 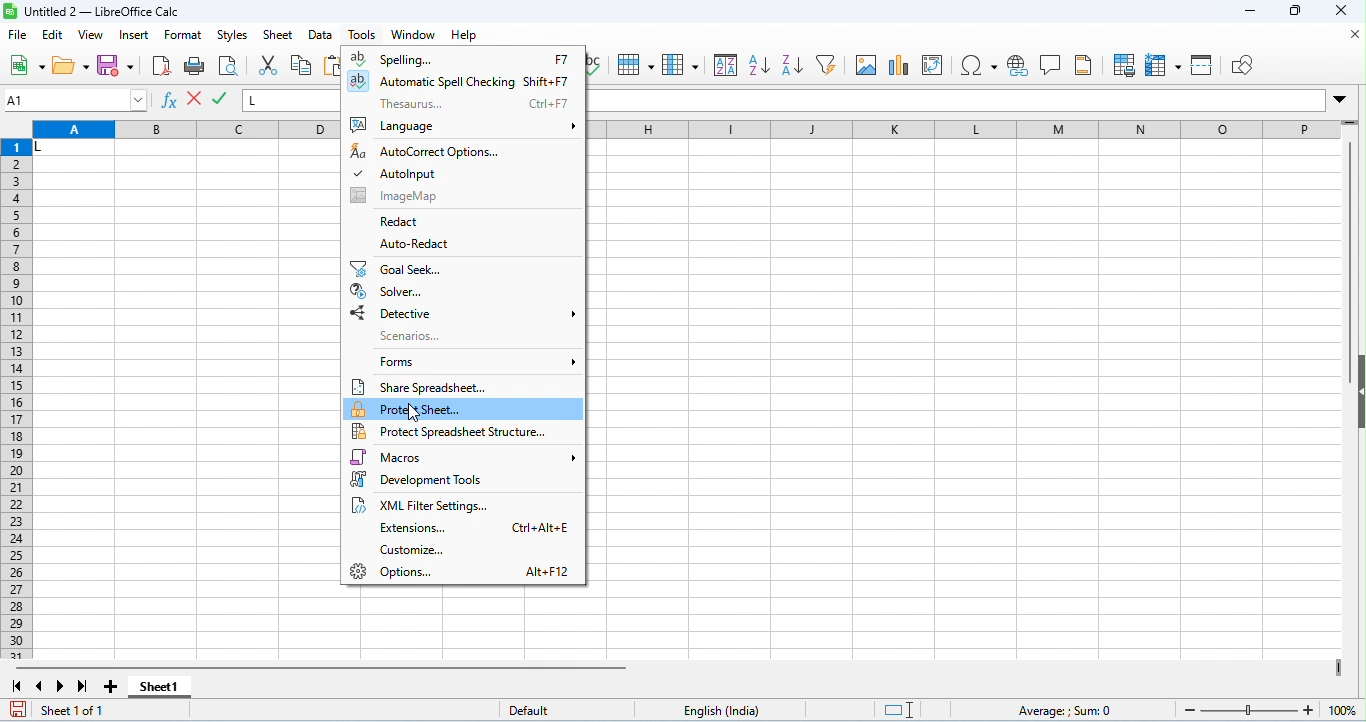 What do you see at coordinates (39, 686) in the screenshot?
I see `previous` at bounding box center [39, 686].